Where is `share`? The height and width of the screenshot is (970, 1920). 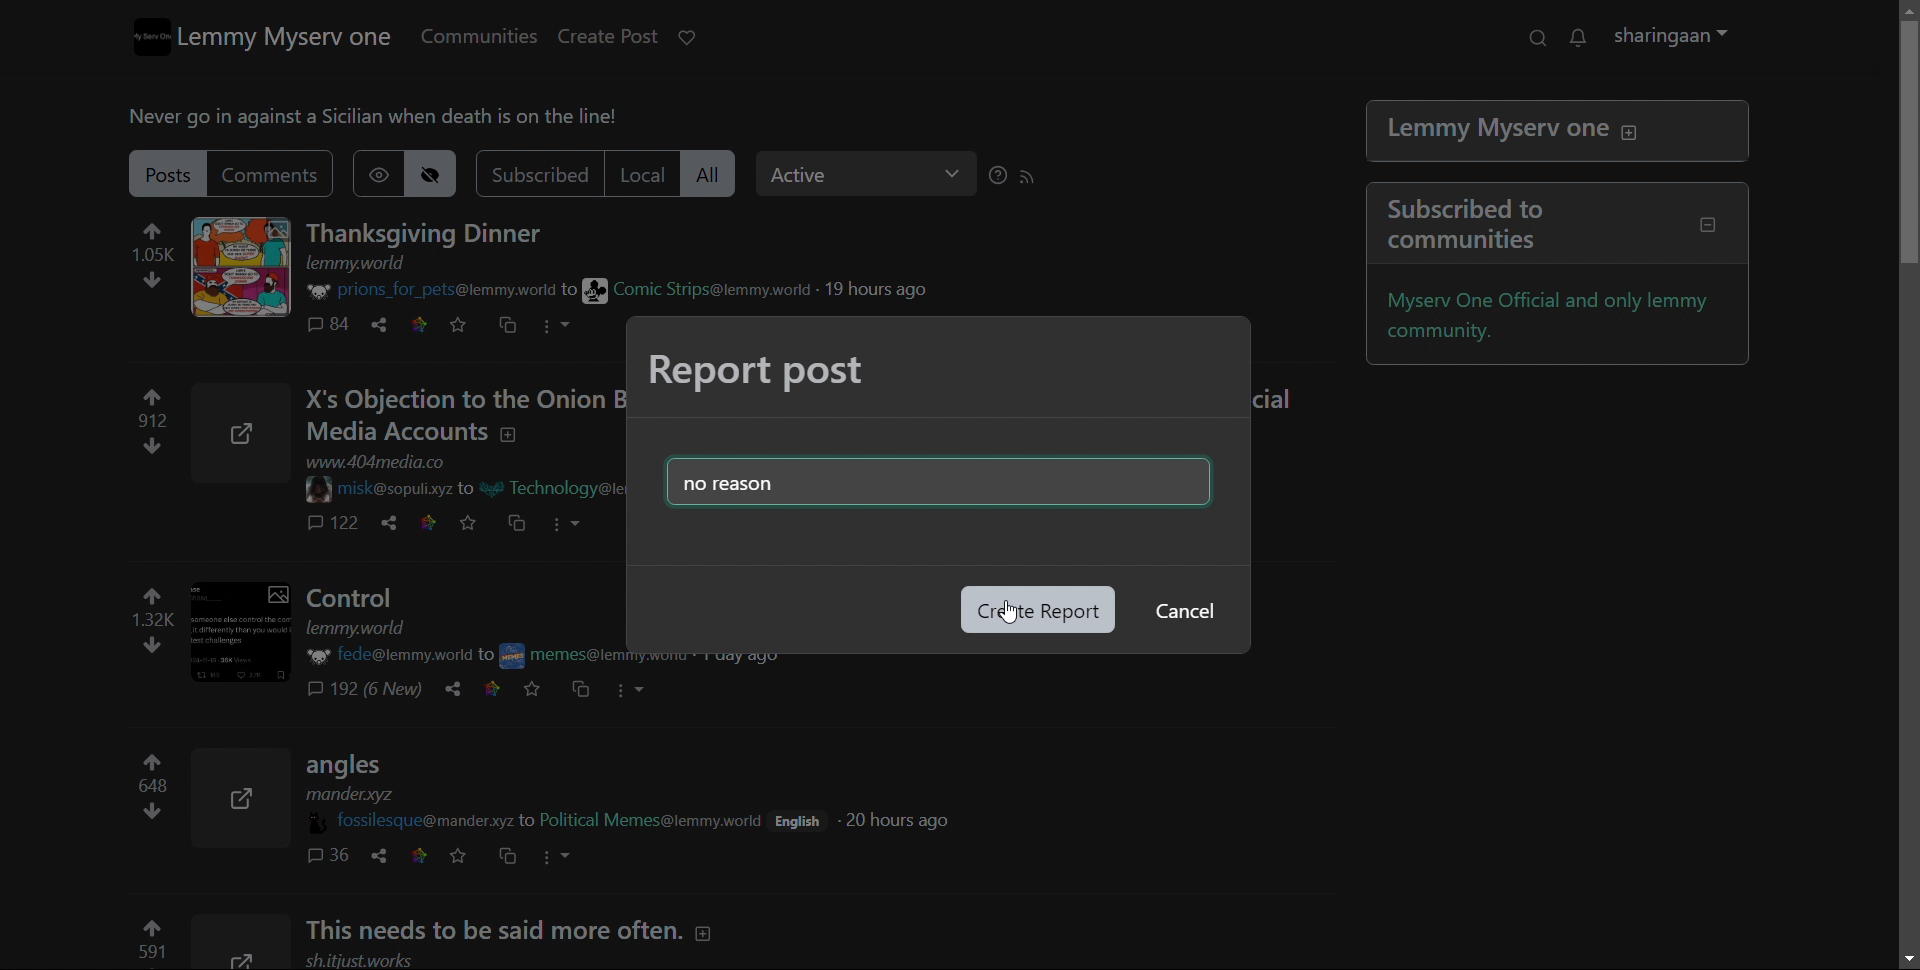
share is located at coordinates (390, 324).